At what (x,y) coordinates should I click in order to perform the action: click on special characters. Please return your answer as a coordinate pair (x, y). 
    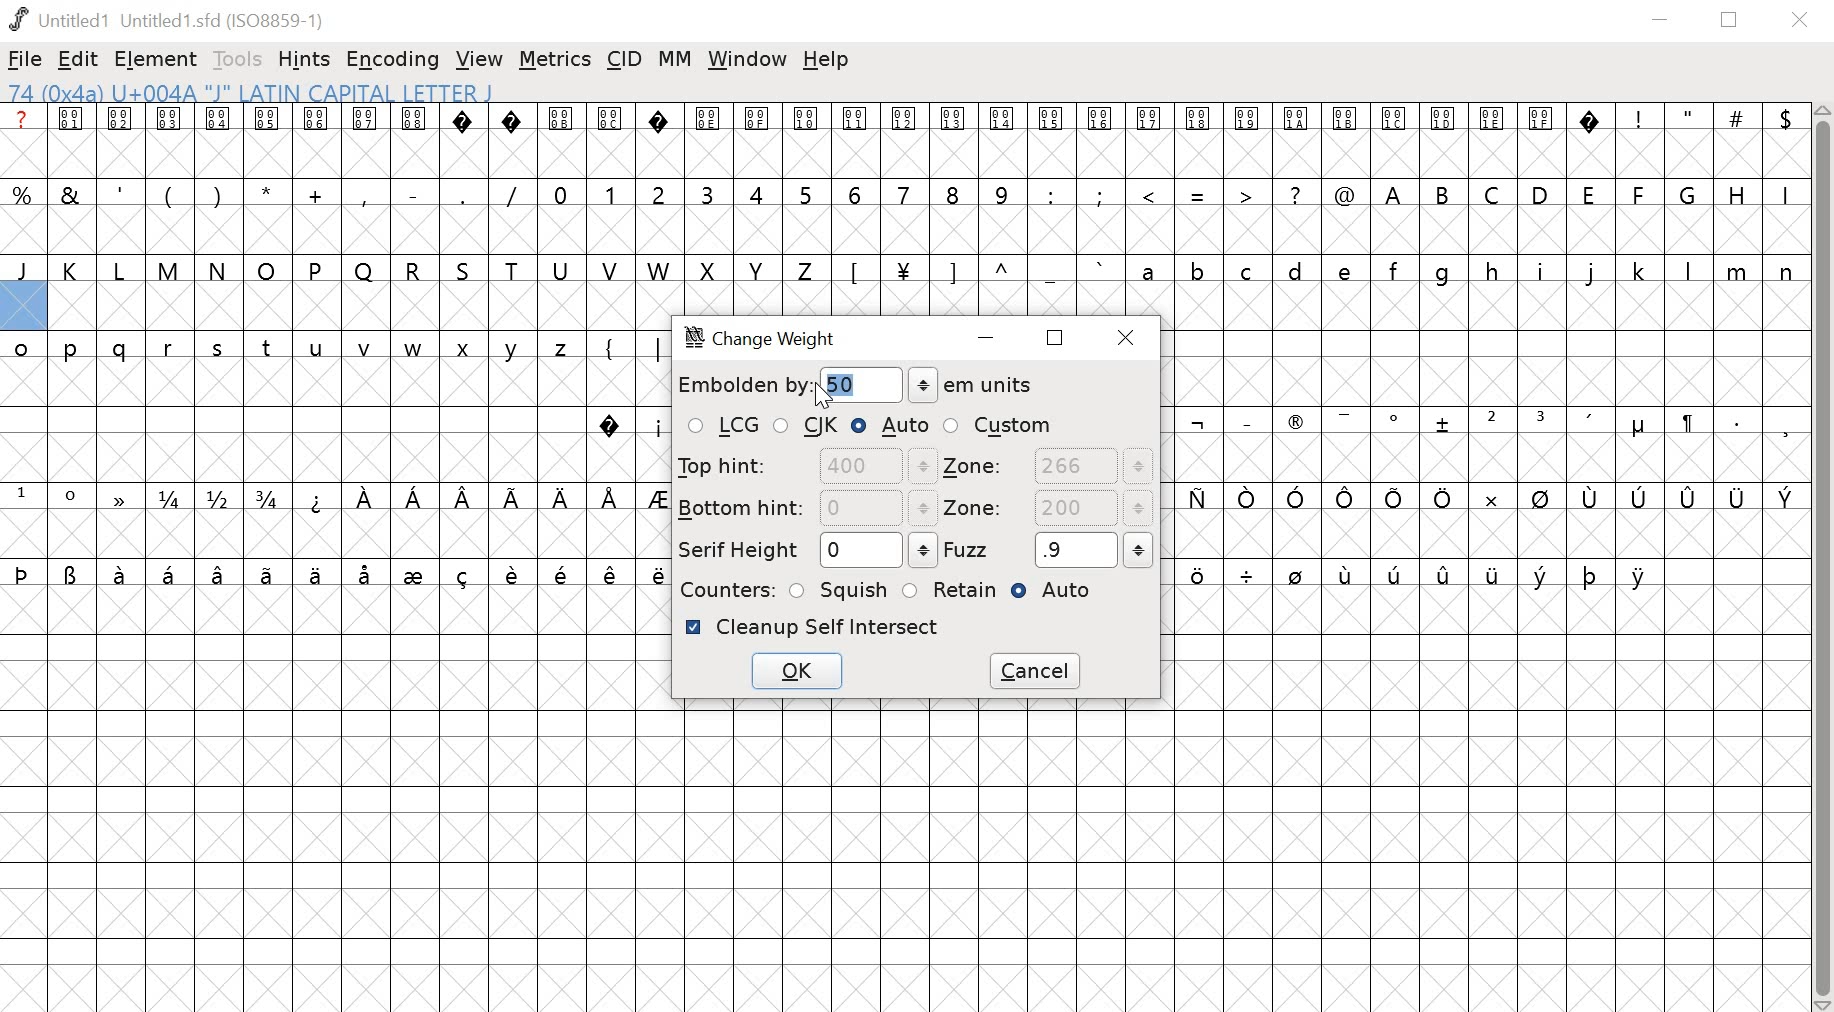
    Looking at the image, I should click on (1194, 197).